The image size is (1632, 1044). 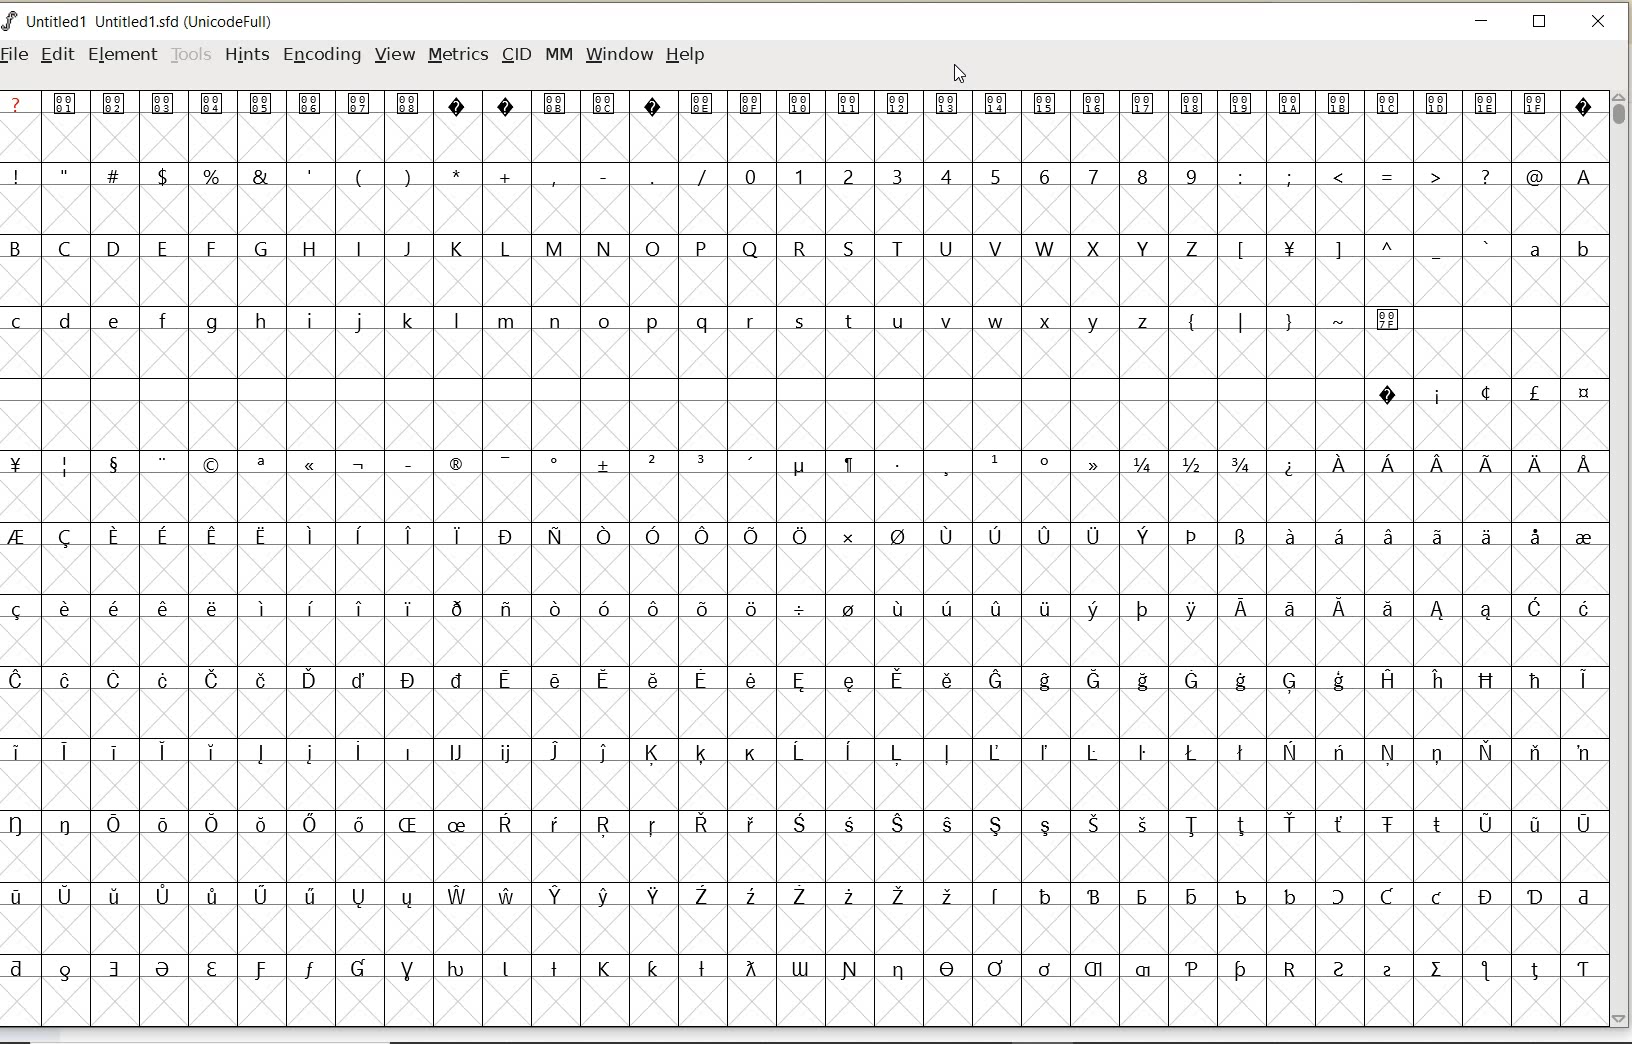 What do you see at coordinates (1540, 25) in the screenshot?
I see `RESTORE` at bounding box center [1540, 25].